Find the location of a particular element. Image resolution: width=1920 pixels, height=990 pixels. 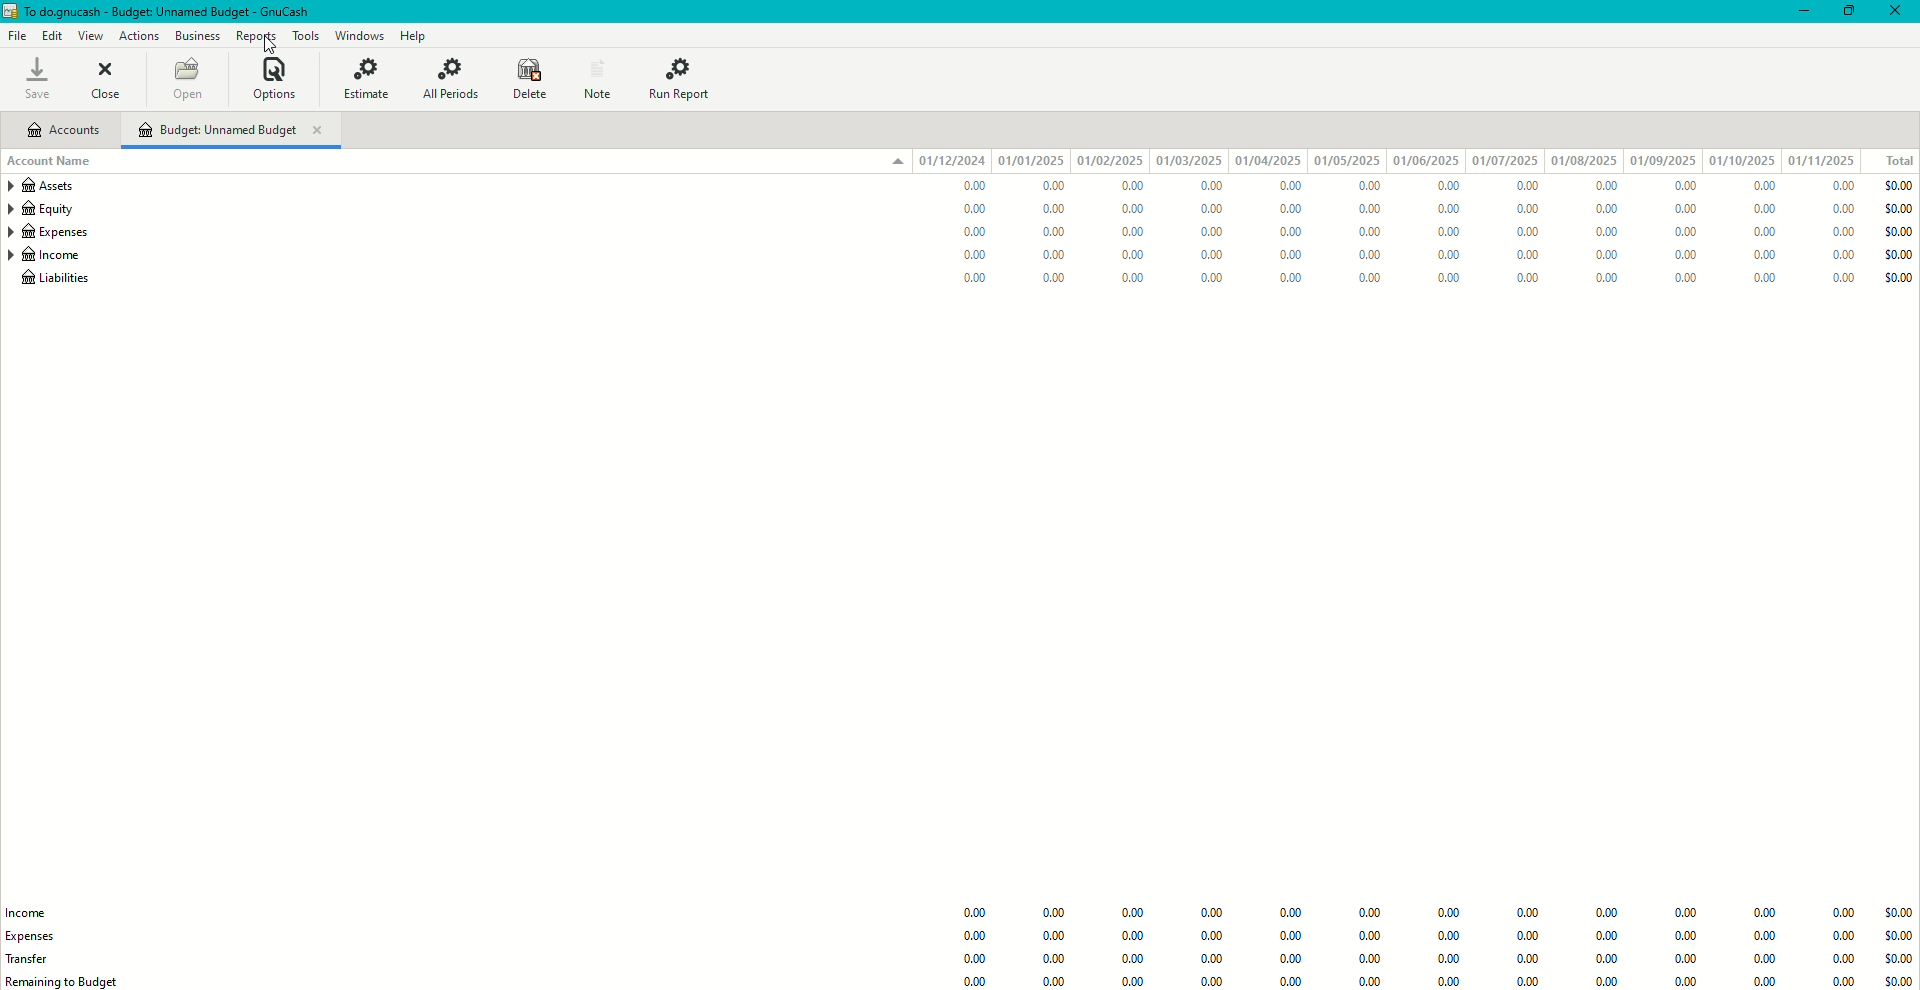

Total is located at coordinates (1898, 161).